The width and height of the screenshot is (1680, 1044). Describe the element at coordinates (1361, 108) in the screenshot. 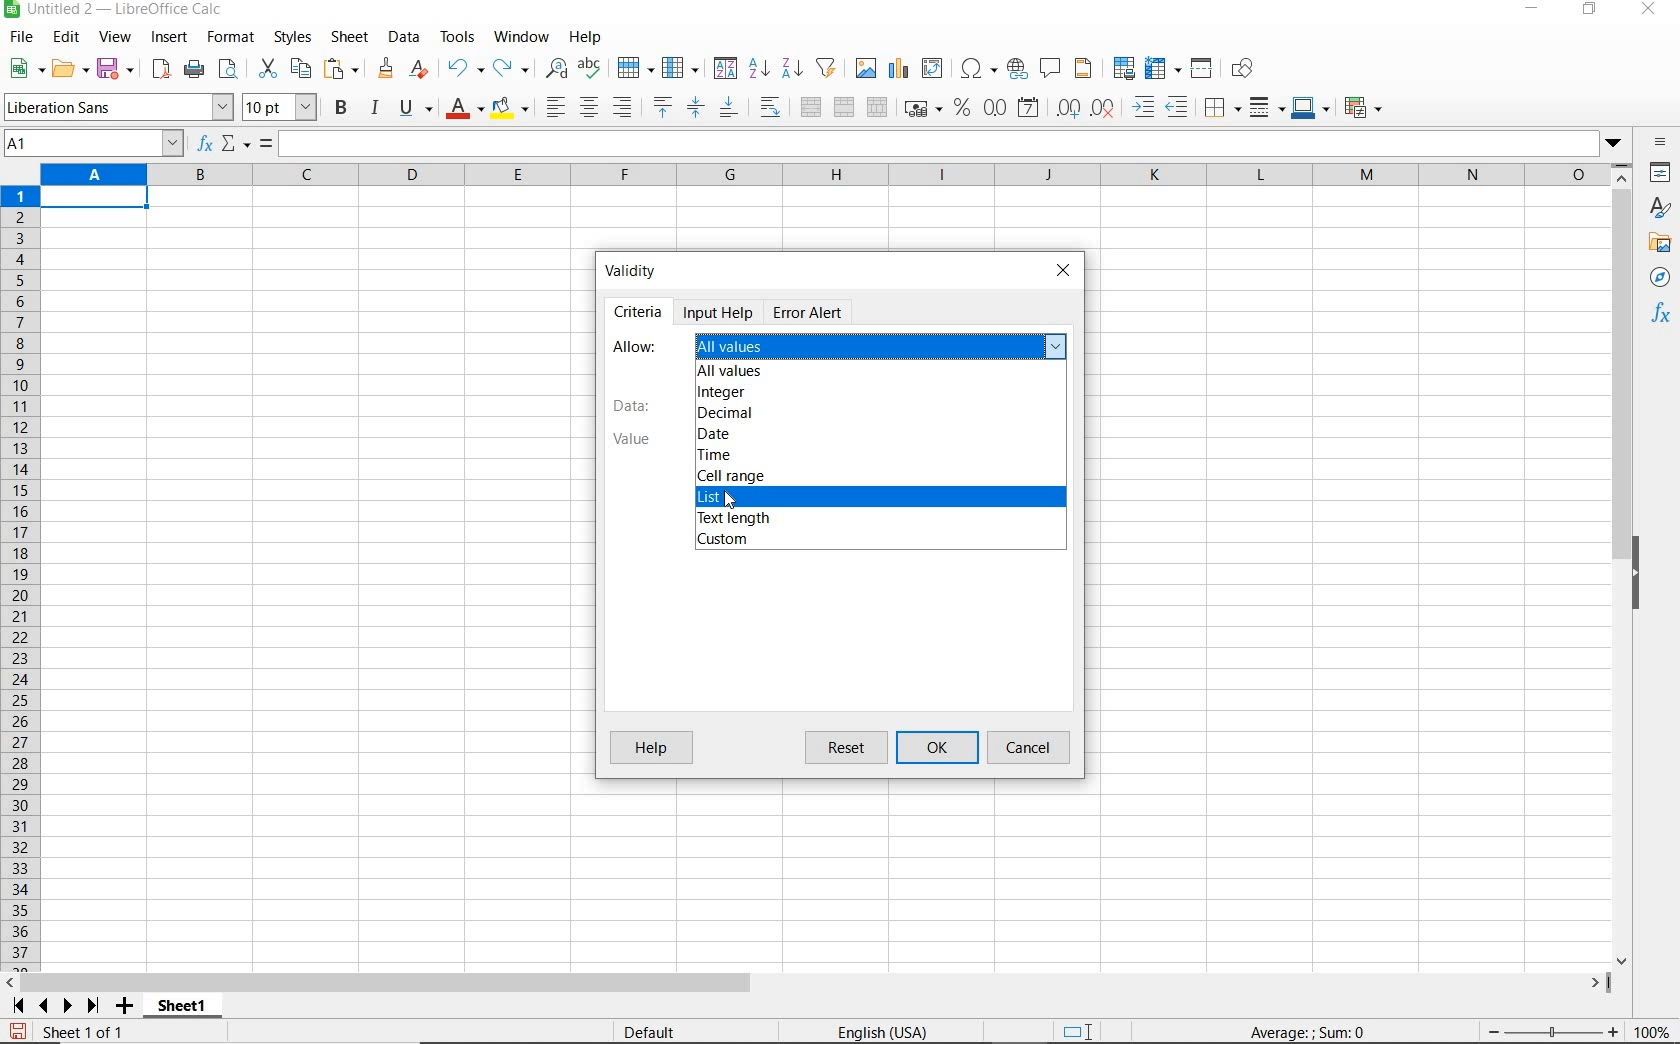

I see `coditional` at that location.